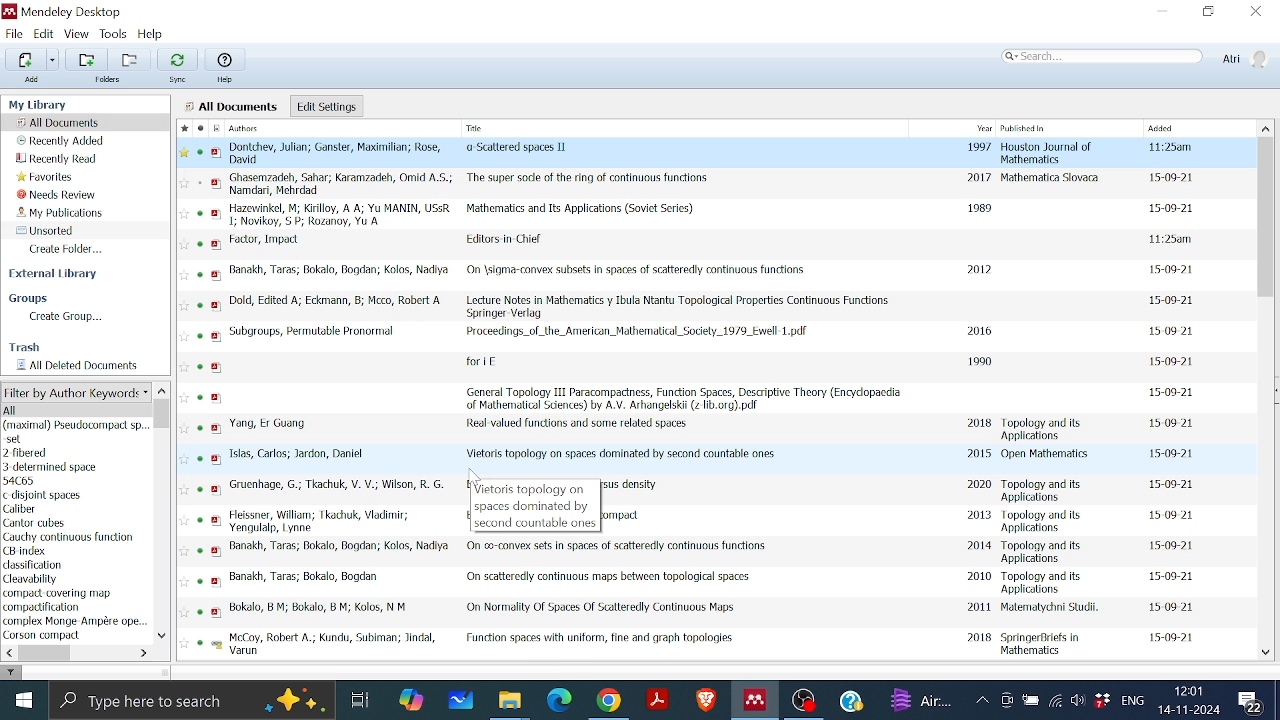 The width and height of the screenshot is (1280, 720). I want to click on Dropbox, so click(1101, 699).